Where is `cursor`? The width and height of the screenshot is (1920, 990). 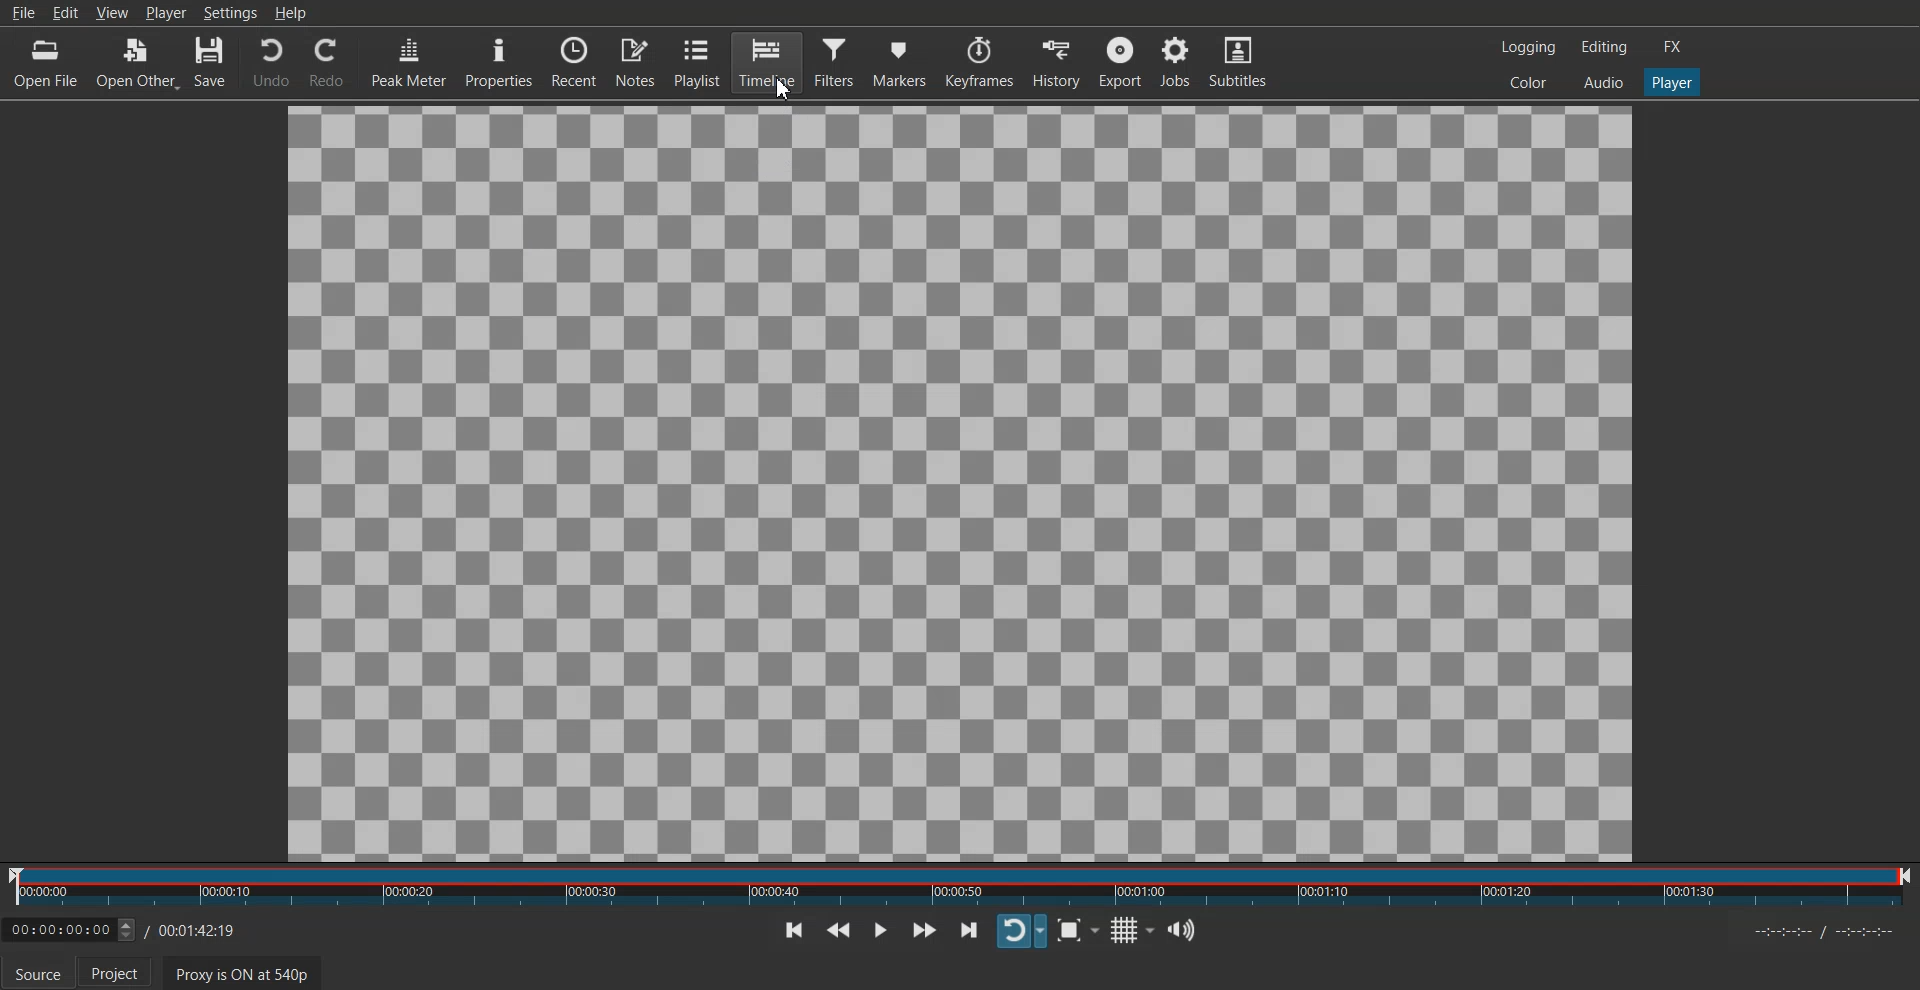
cursor is located at coordinates (777, 94).